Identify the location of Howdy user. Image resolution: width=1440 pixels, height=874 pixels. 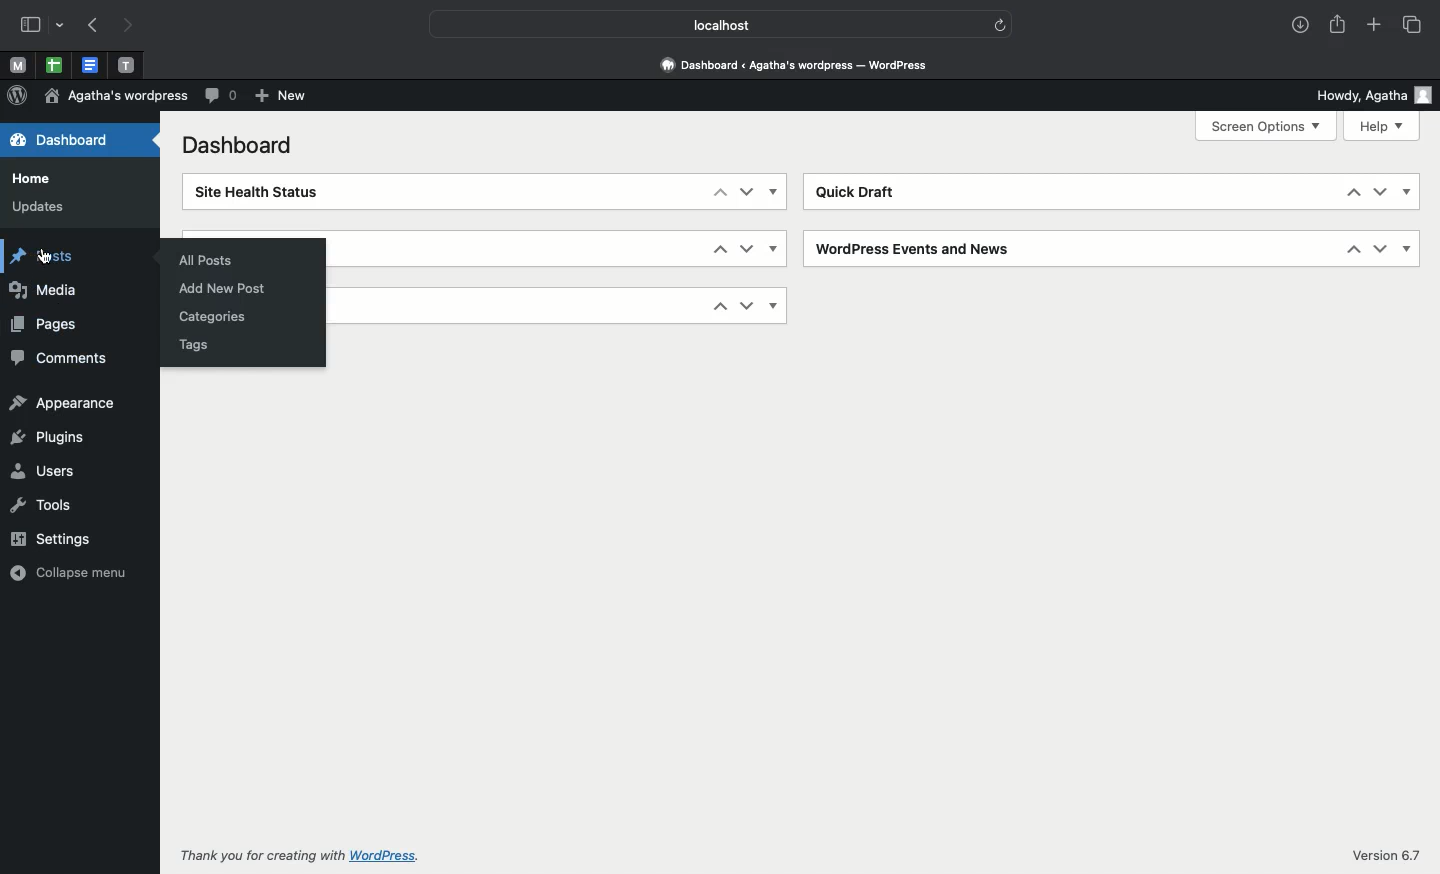
(1371, 95).